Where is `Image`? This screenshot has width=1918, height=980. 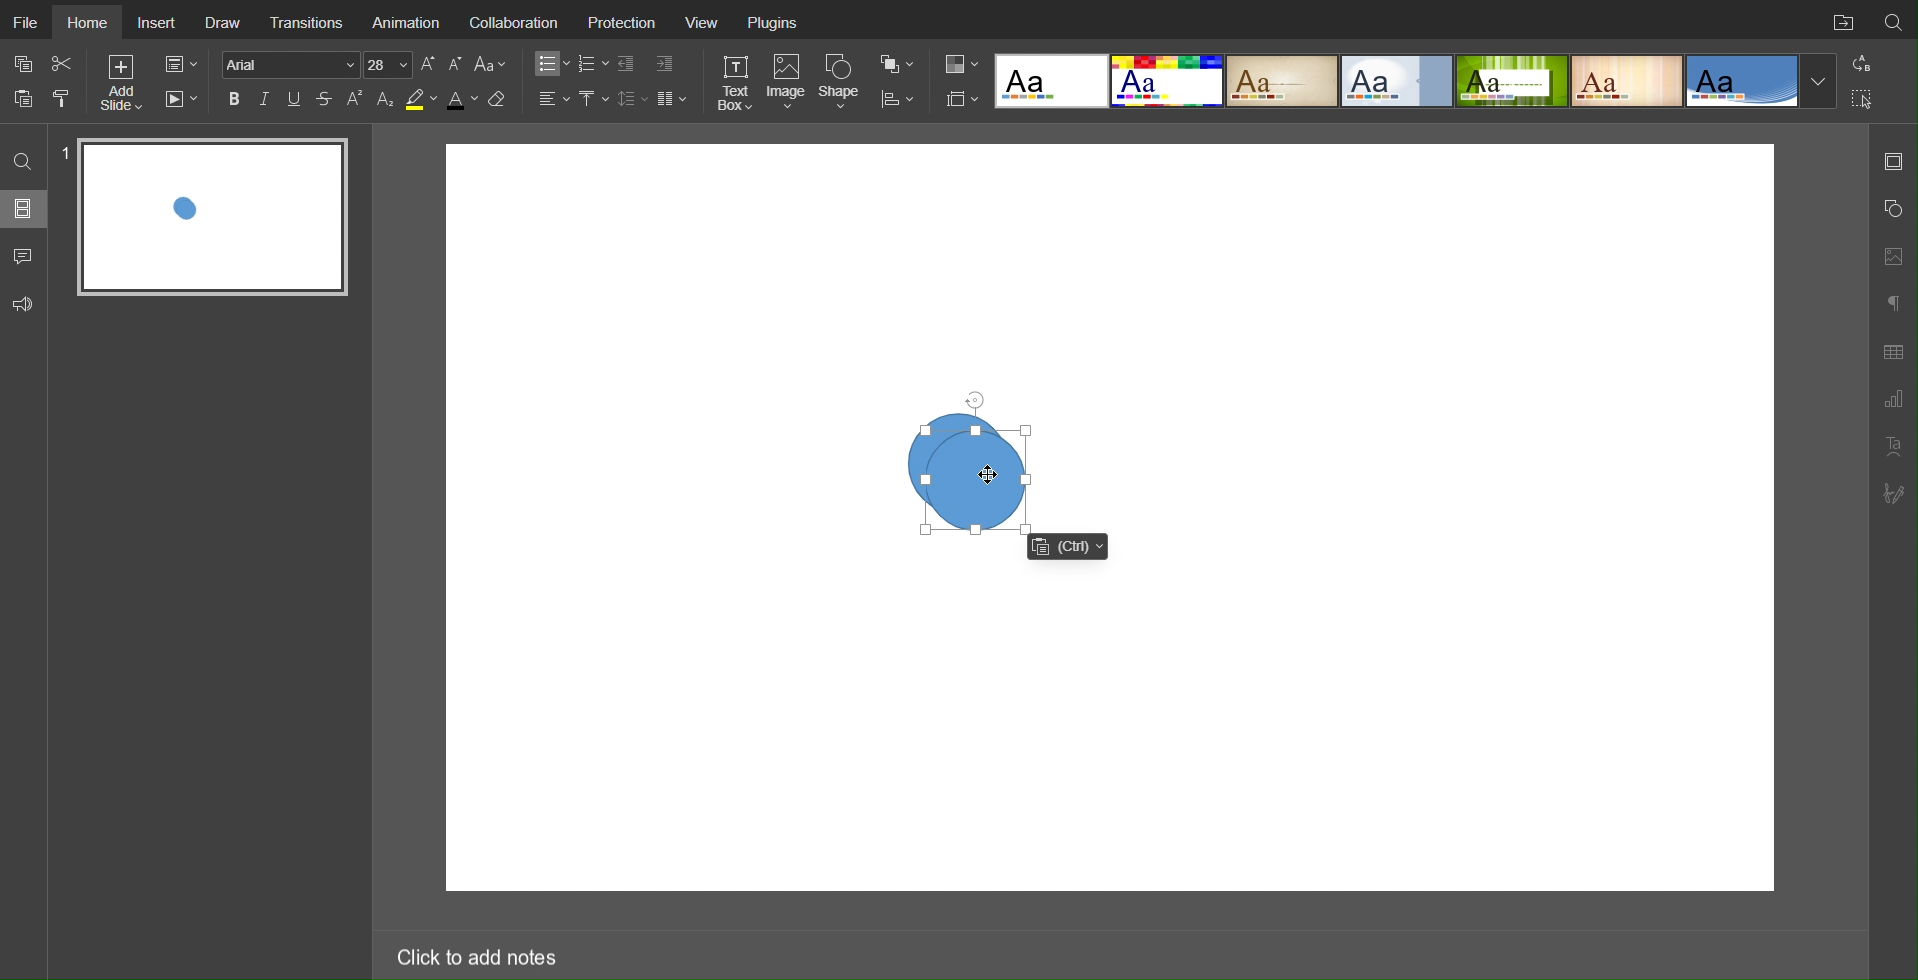
Image is located at coordinates (789, 83).